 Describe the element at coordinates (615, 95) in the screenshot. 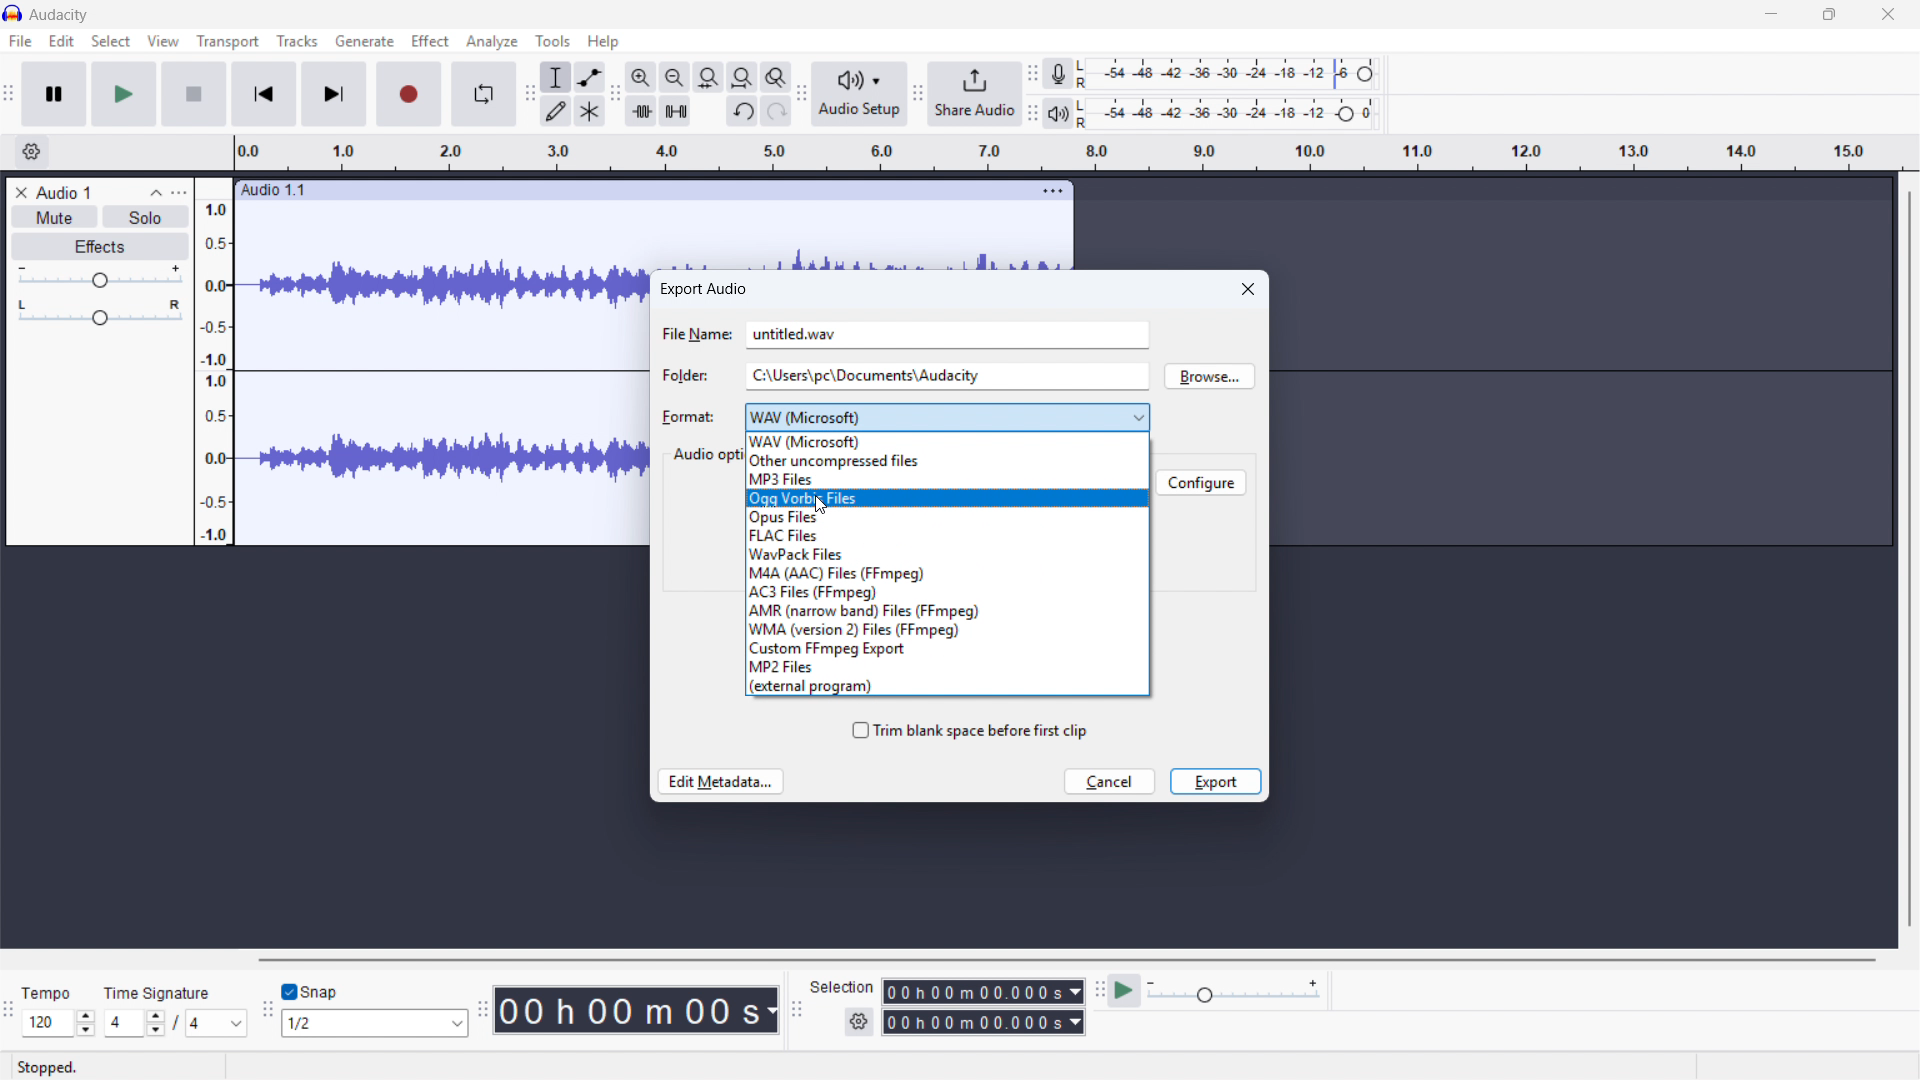

I see `Edit toolbar ` at that location.